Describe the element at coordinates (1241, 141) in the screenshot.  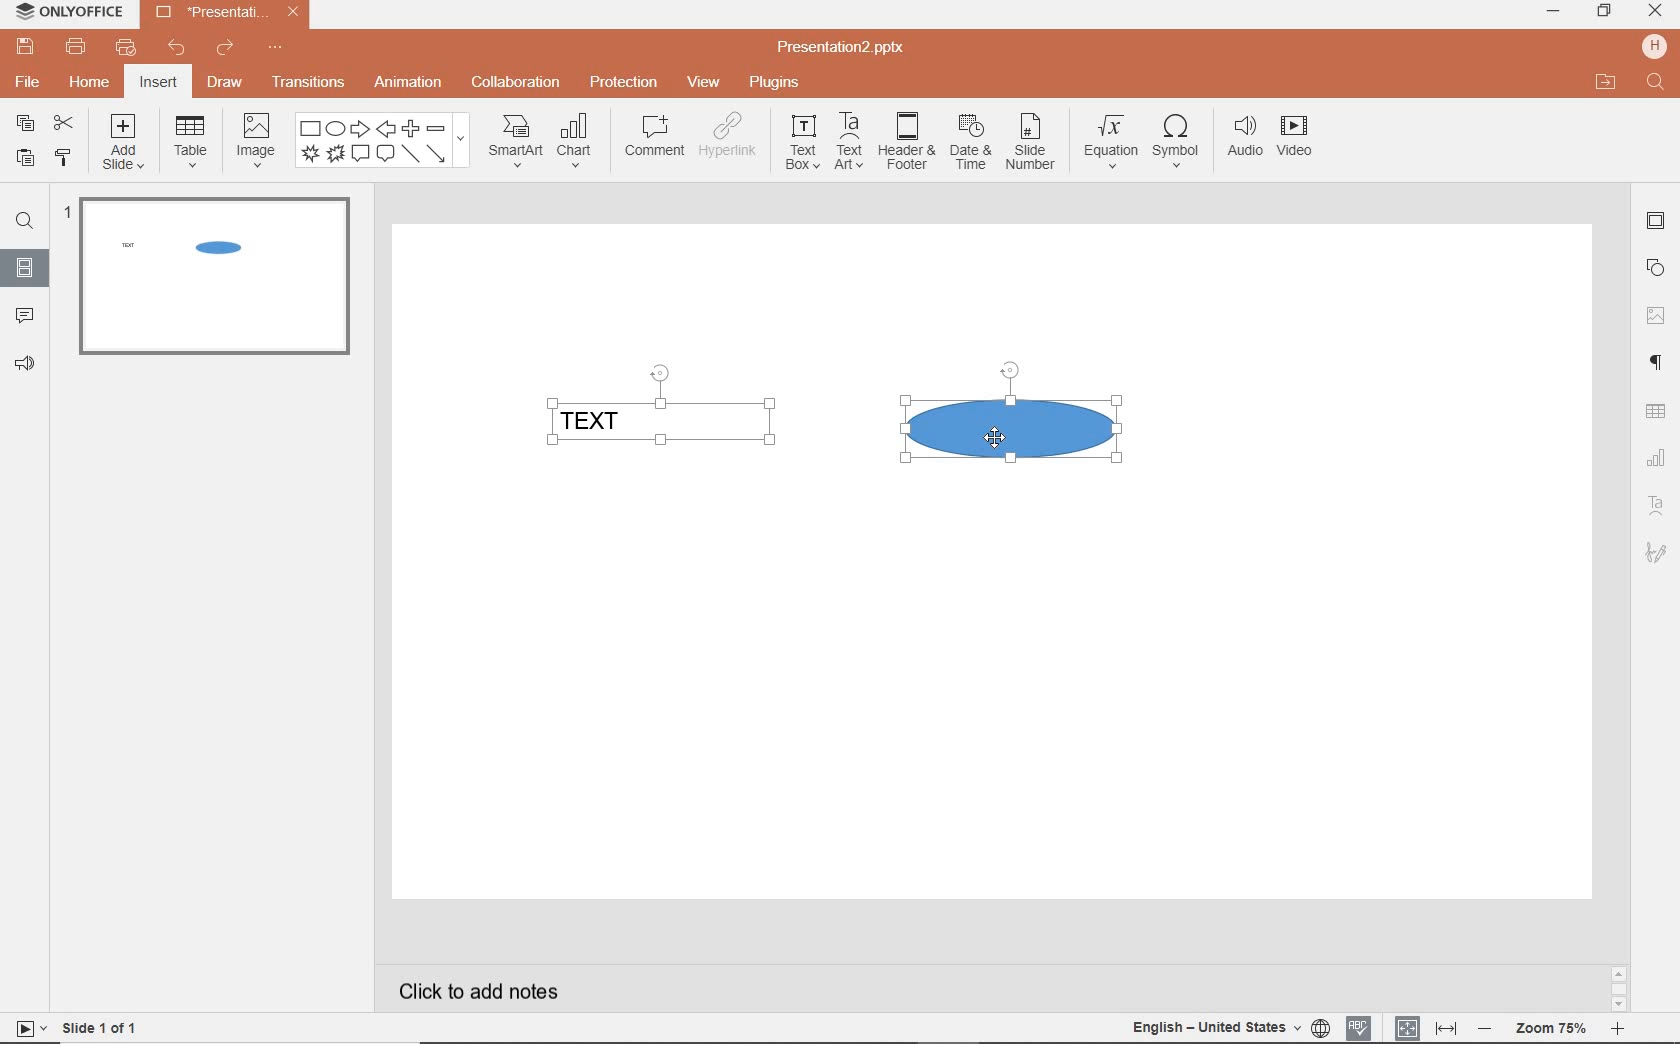
I see `audio` at that location.